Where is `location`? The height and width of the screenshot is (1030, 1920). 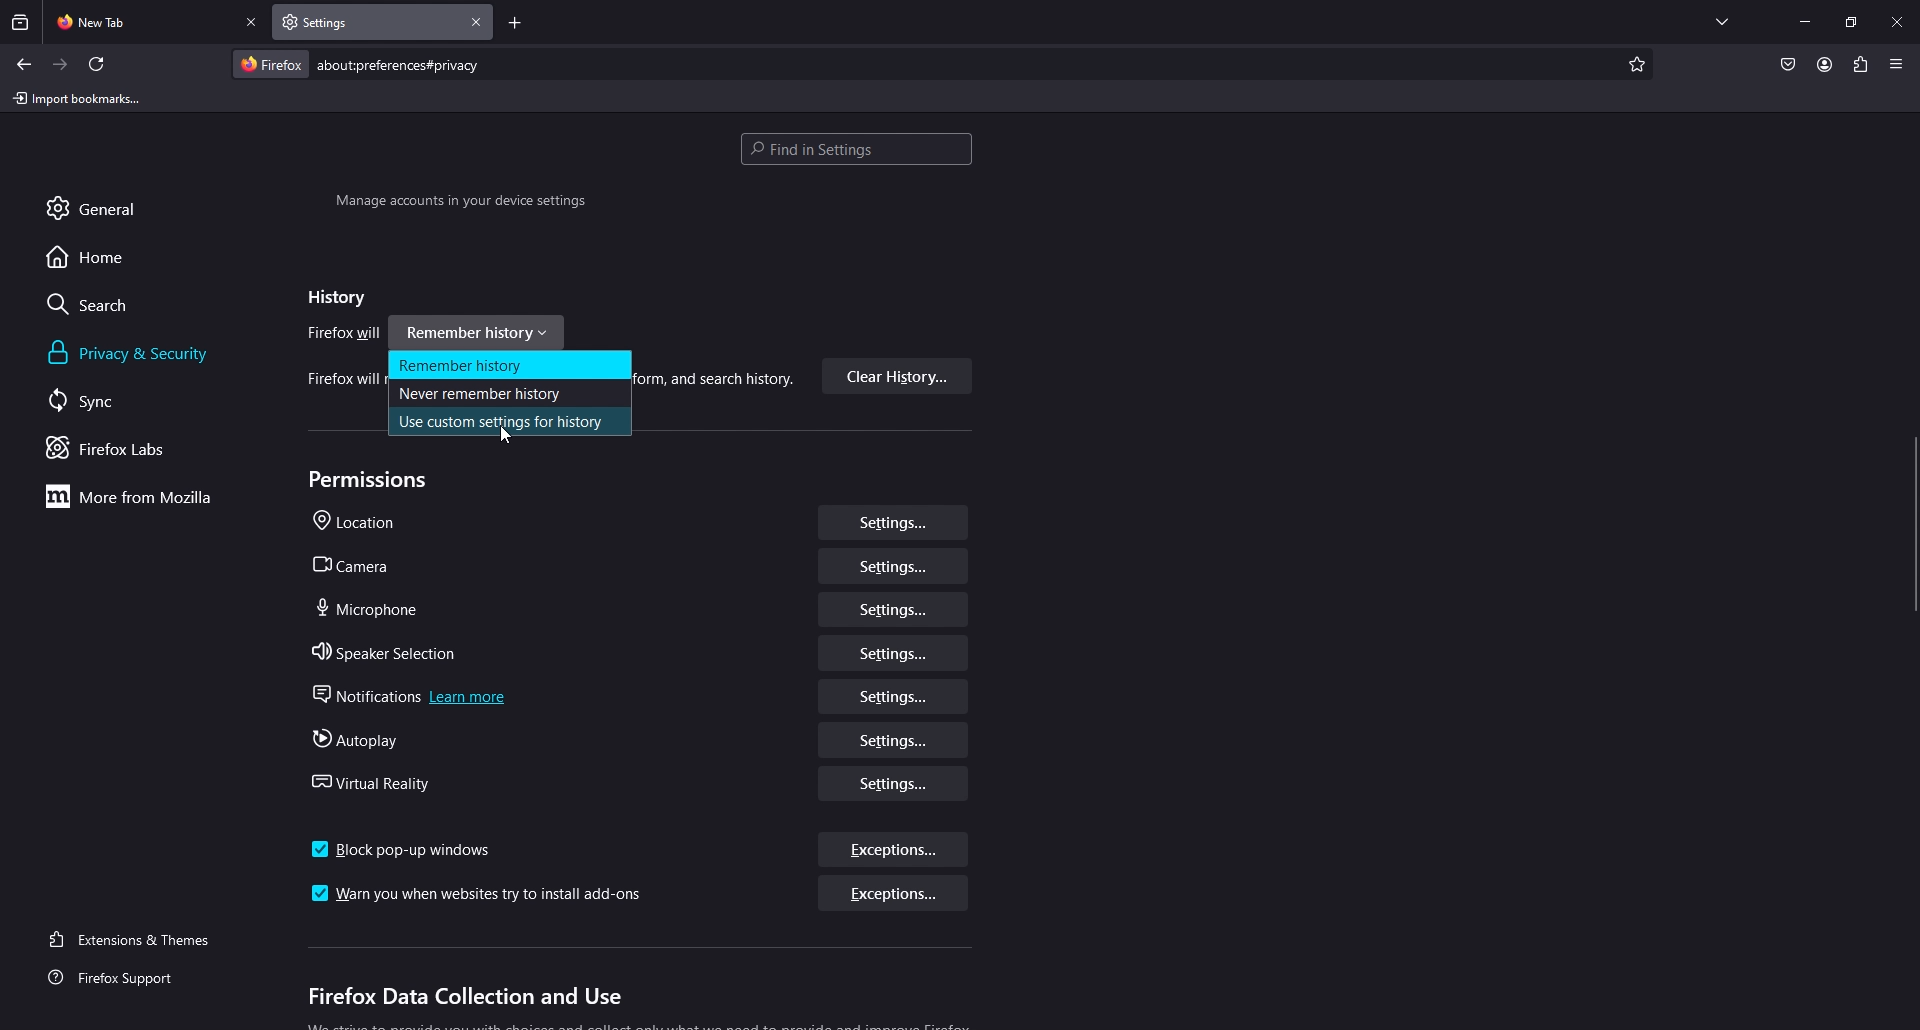
location is located at coordinates (363, 523).